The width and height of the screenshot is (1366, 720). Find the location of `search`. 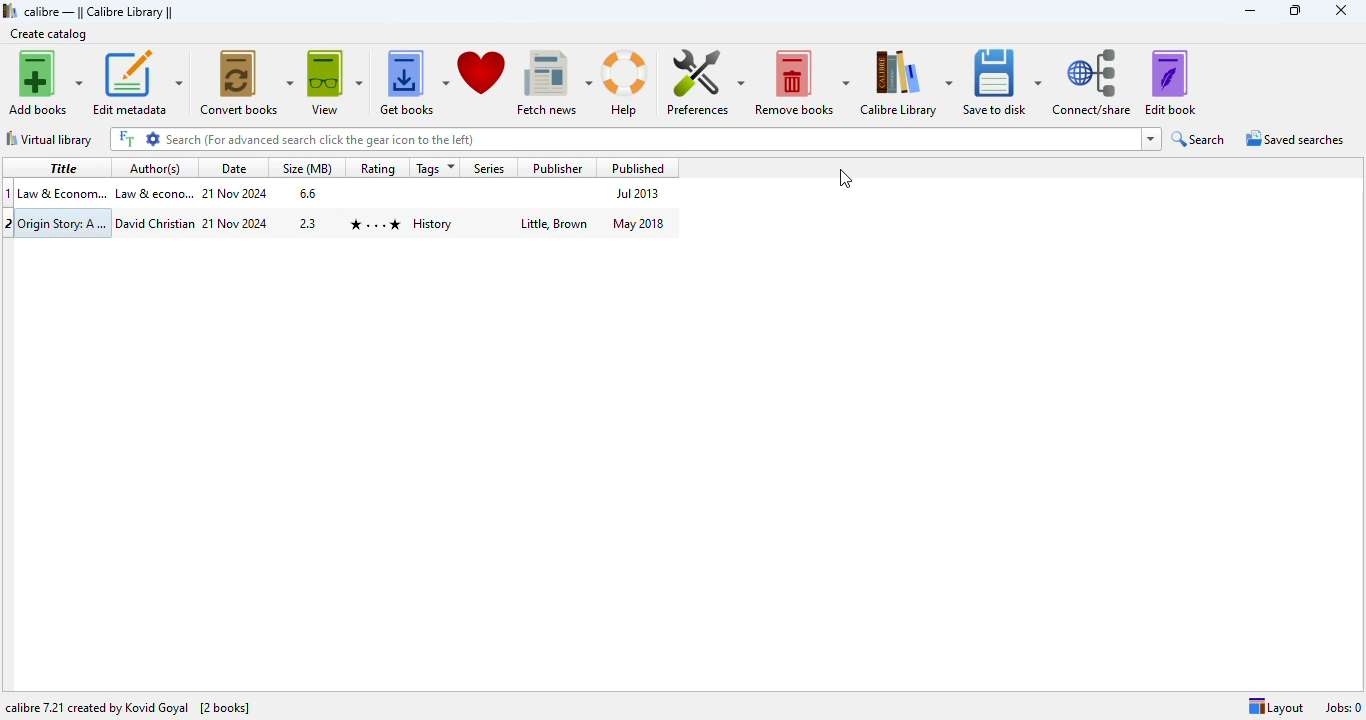

search is located at coordinates (651, 138).